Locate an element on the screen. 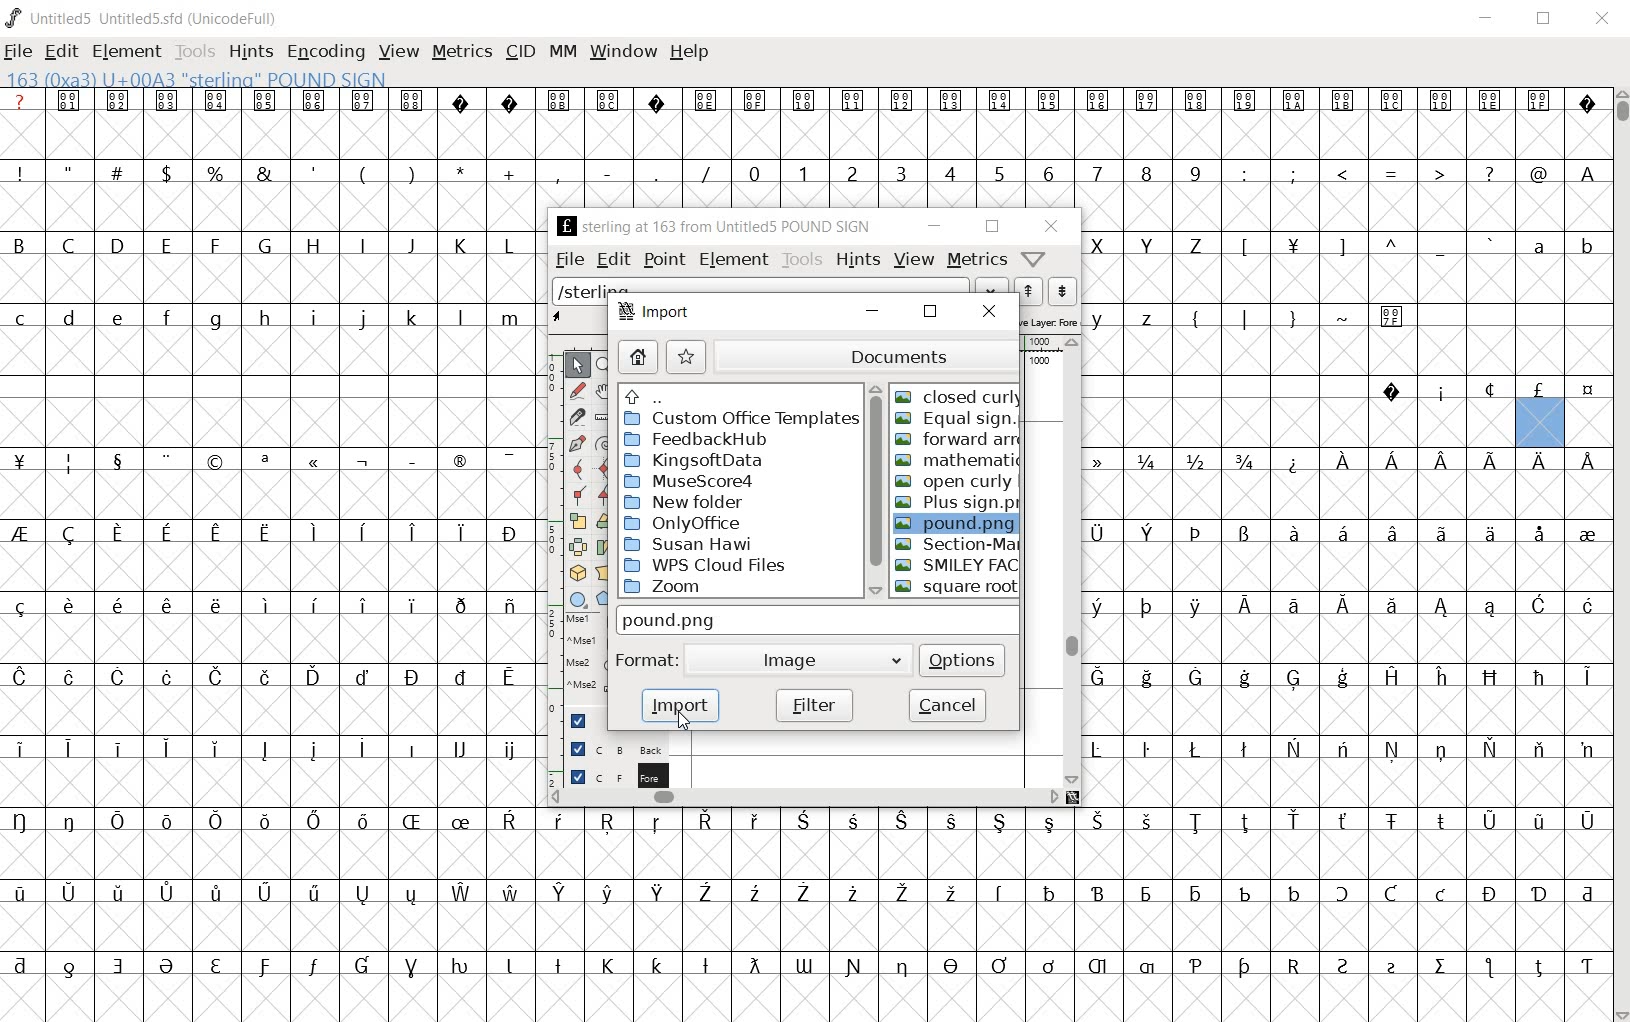 This screenshot has width=1630, height=1022. Symbol is located at coordinates (120, 101).